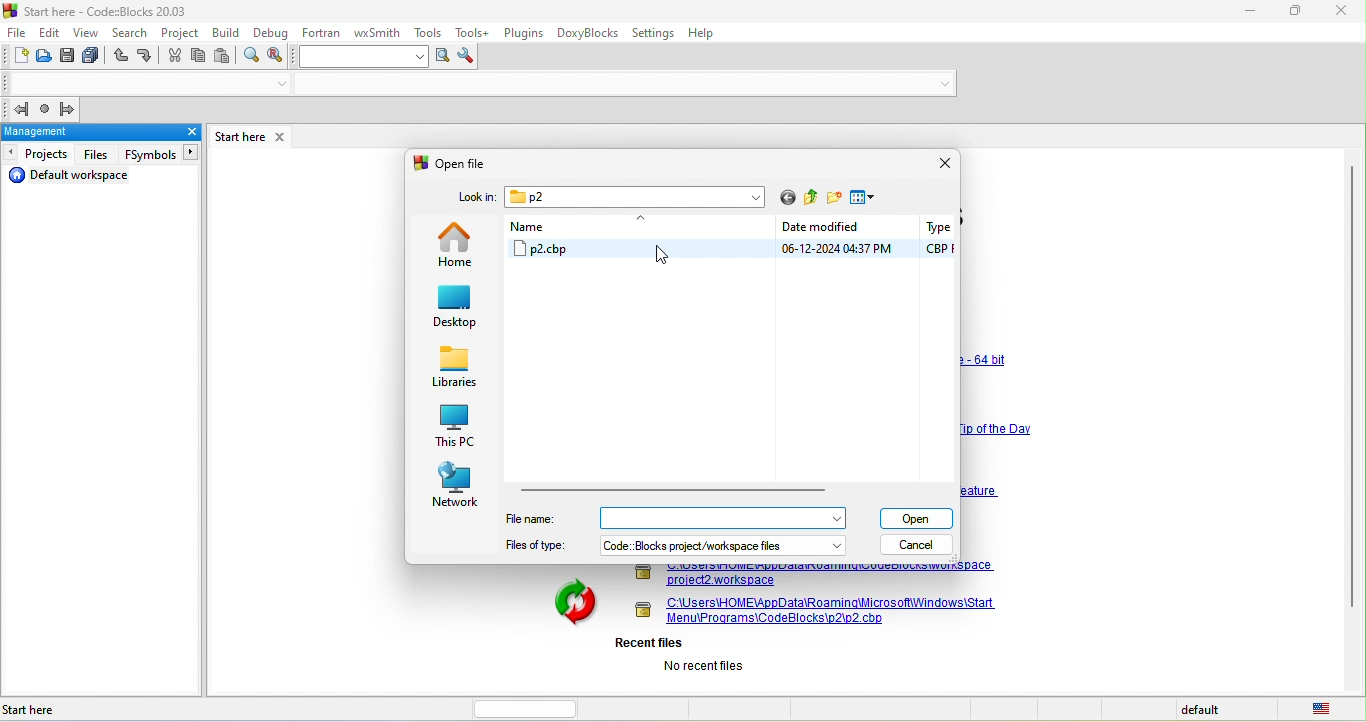 The width and height of the screenshot is (1366, 722). What do you see at coordinates (146, 56) in the screenshot?
I see `redo` at bounding box center [146, 56].